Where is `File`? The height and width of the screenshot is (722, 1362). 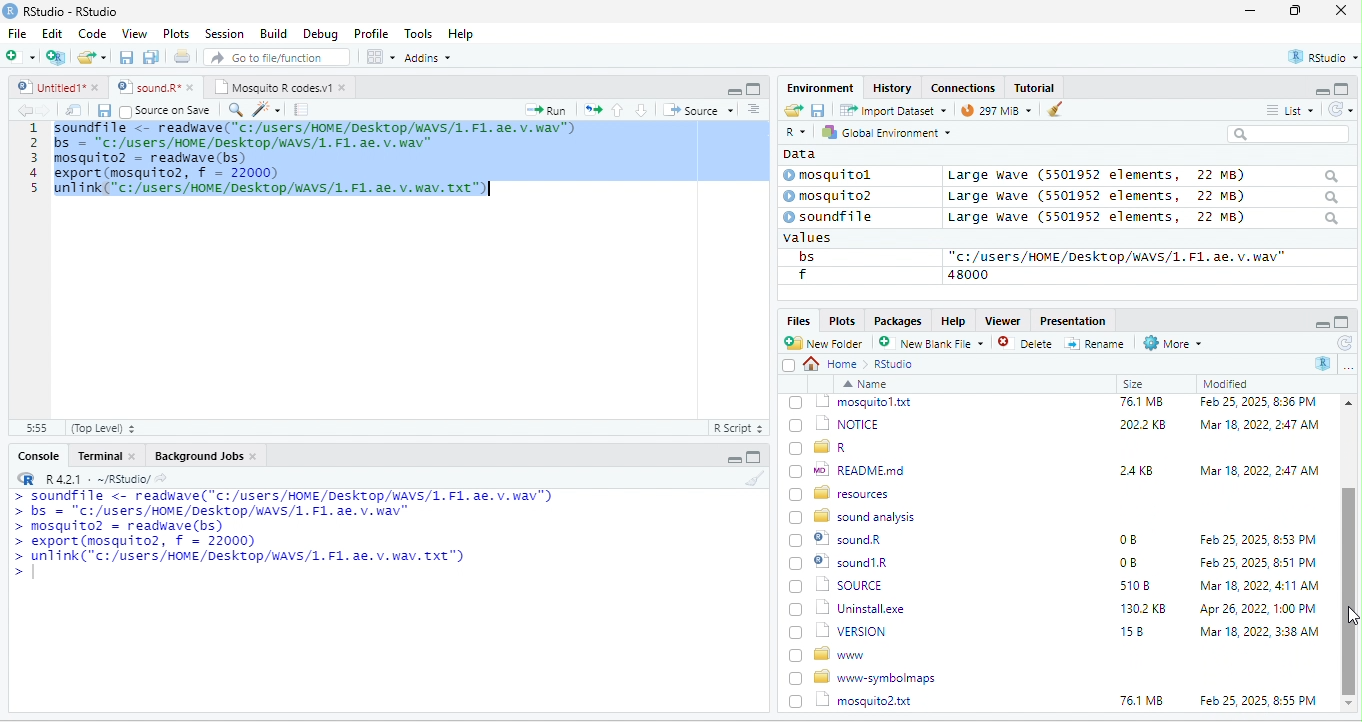 File is located at coordinates (17, 33).